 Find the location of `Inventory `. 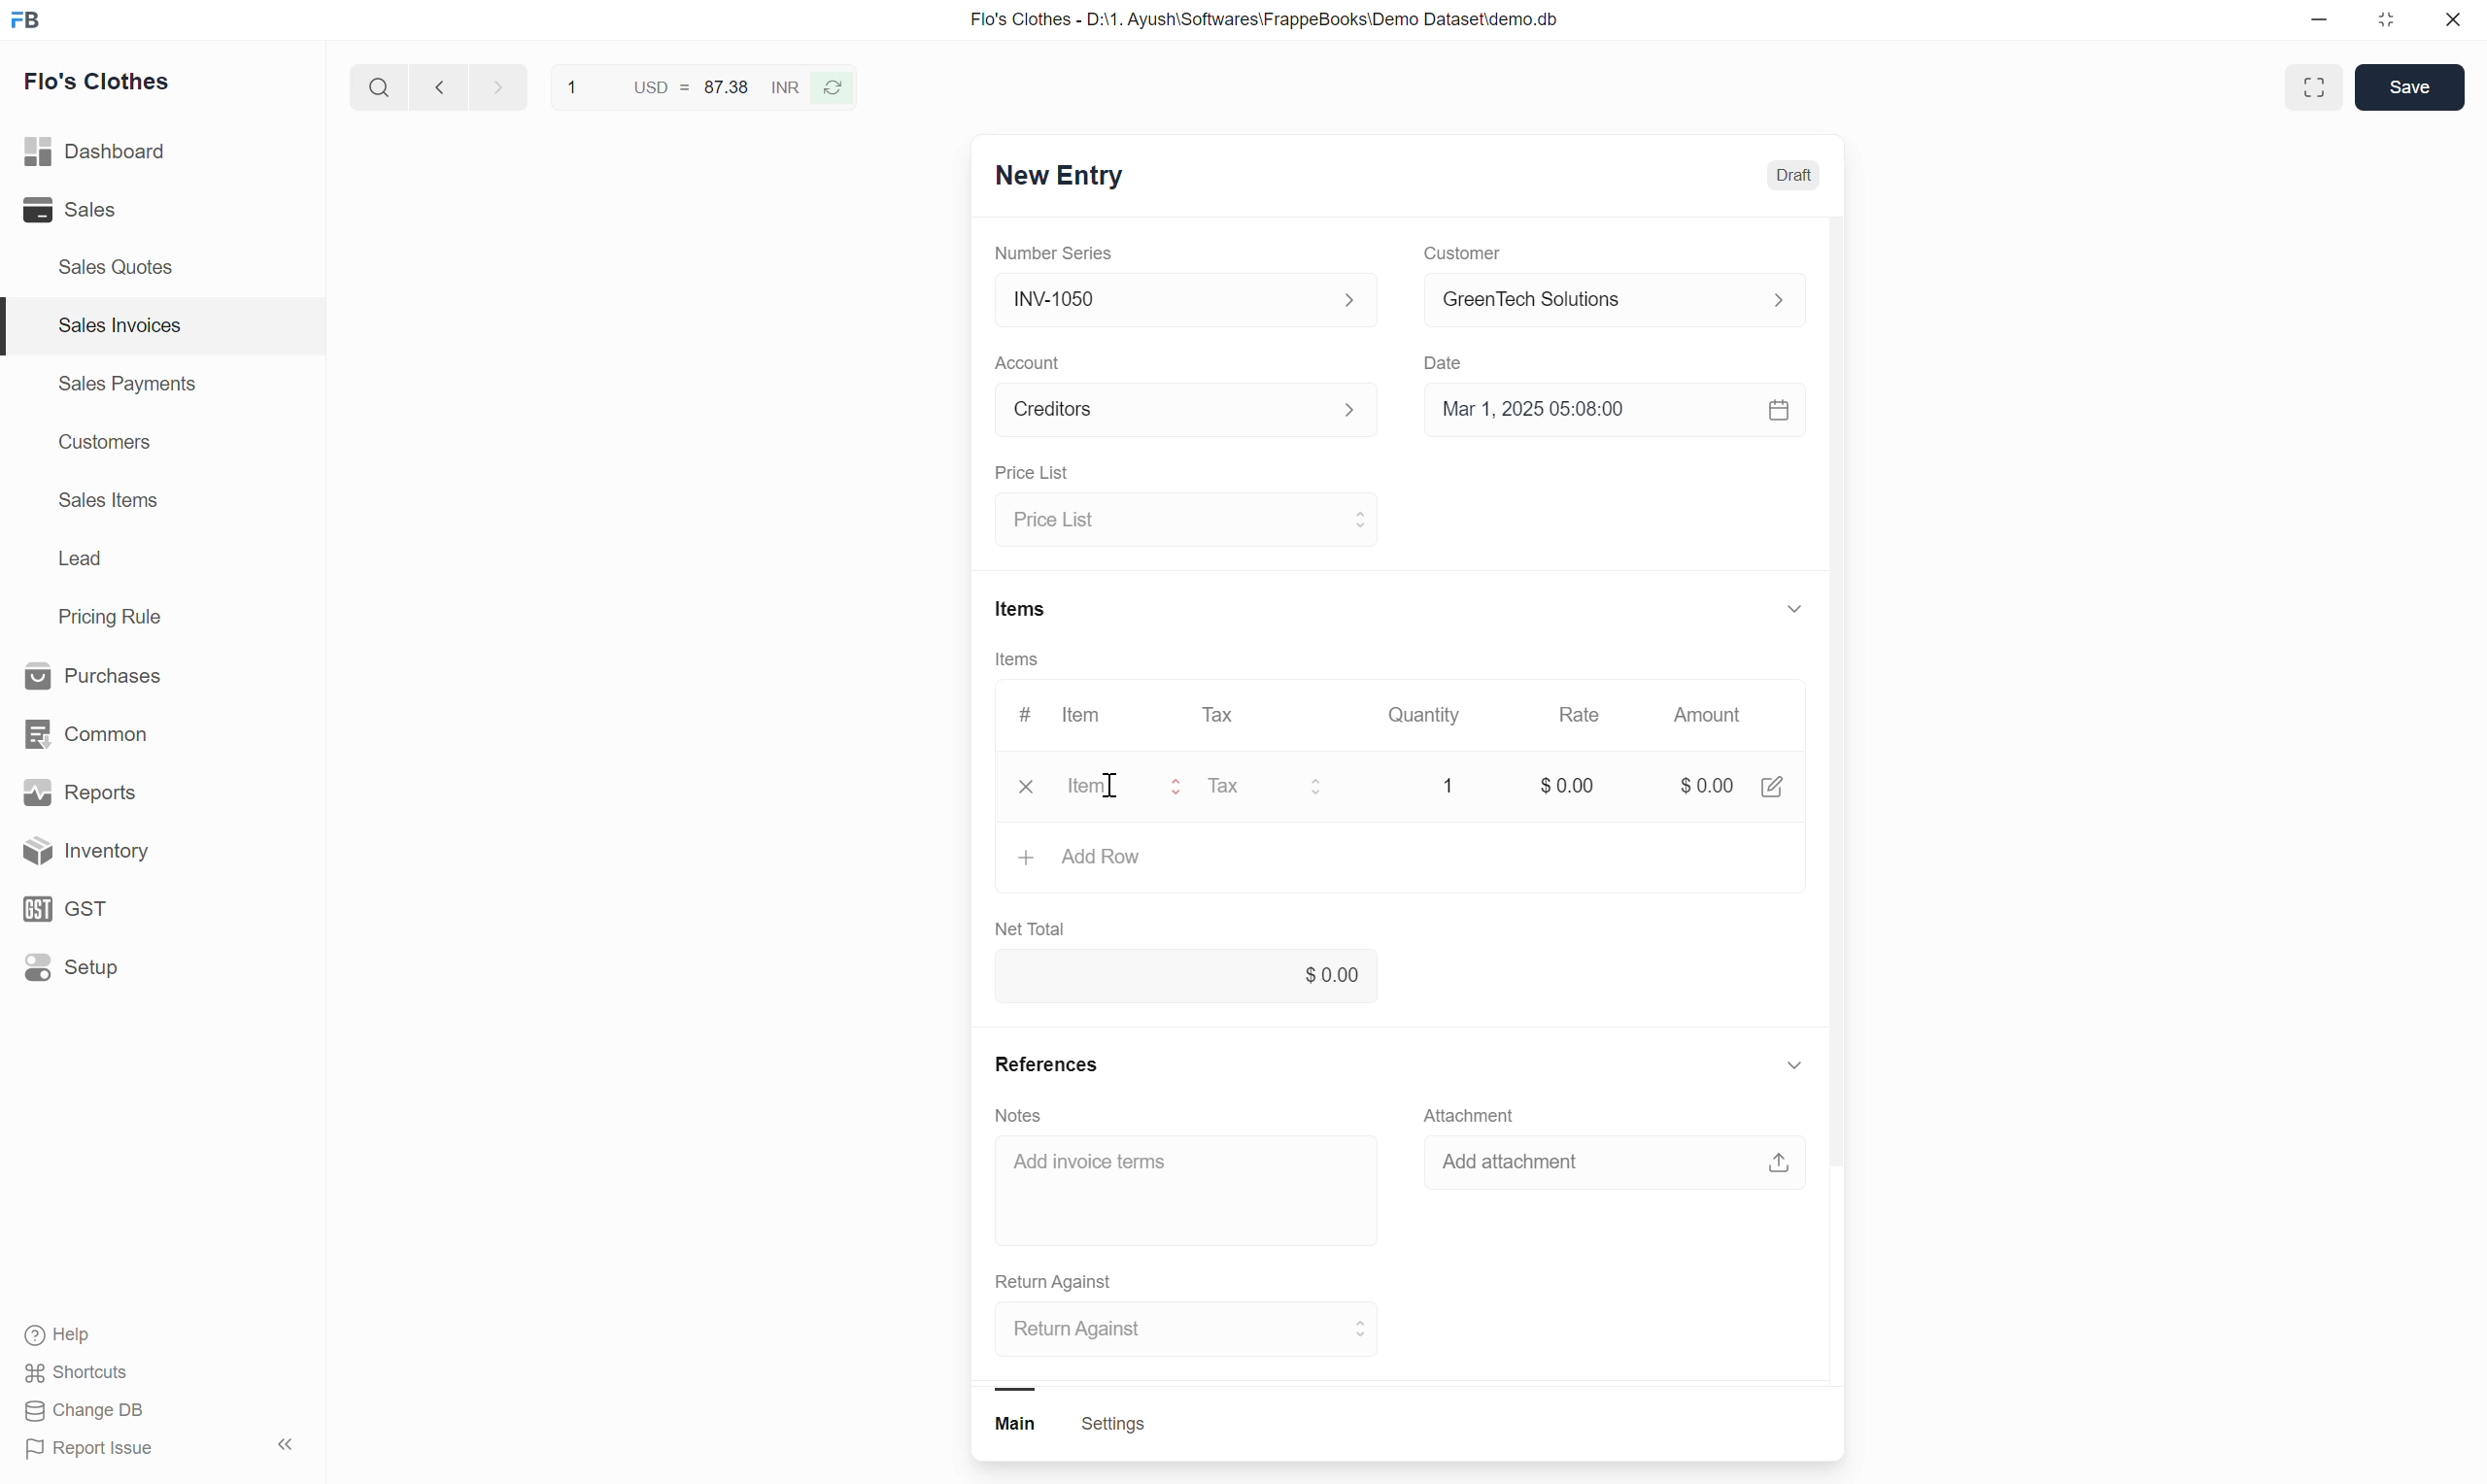

Inventory  is located at coordinates (150, 851).